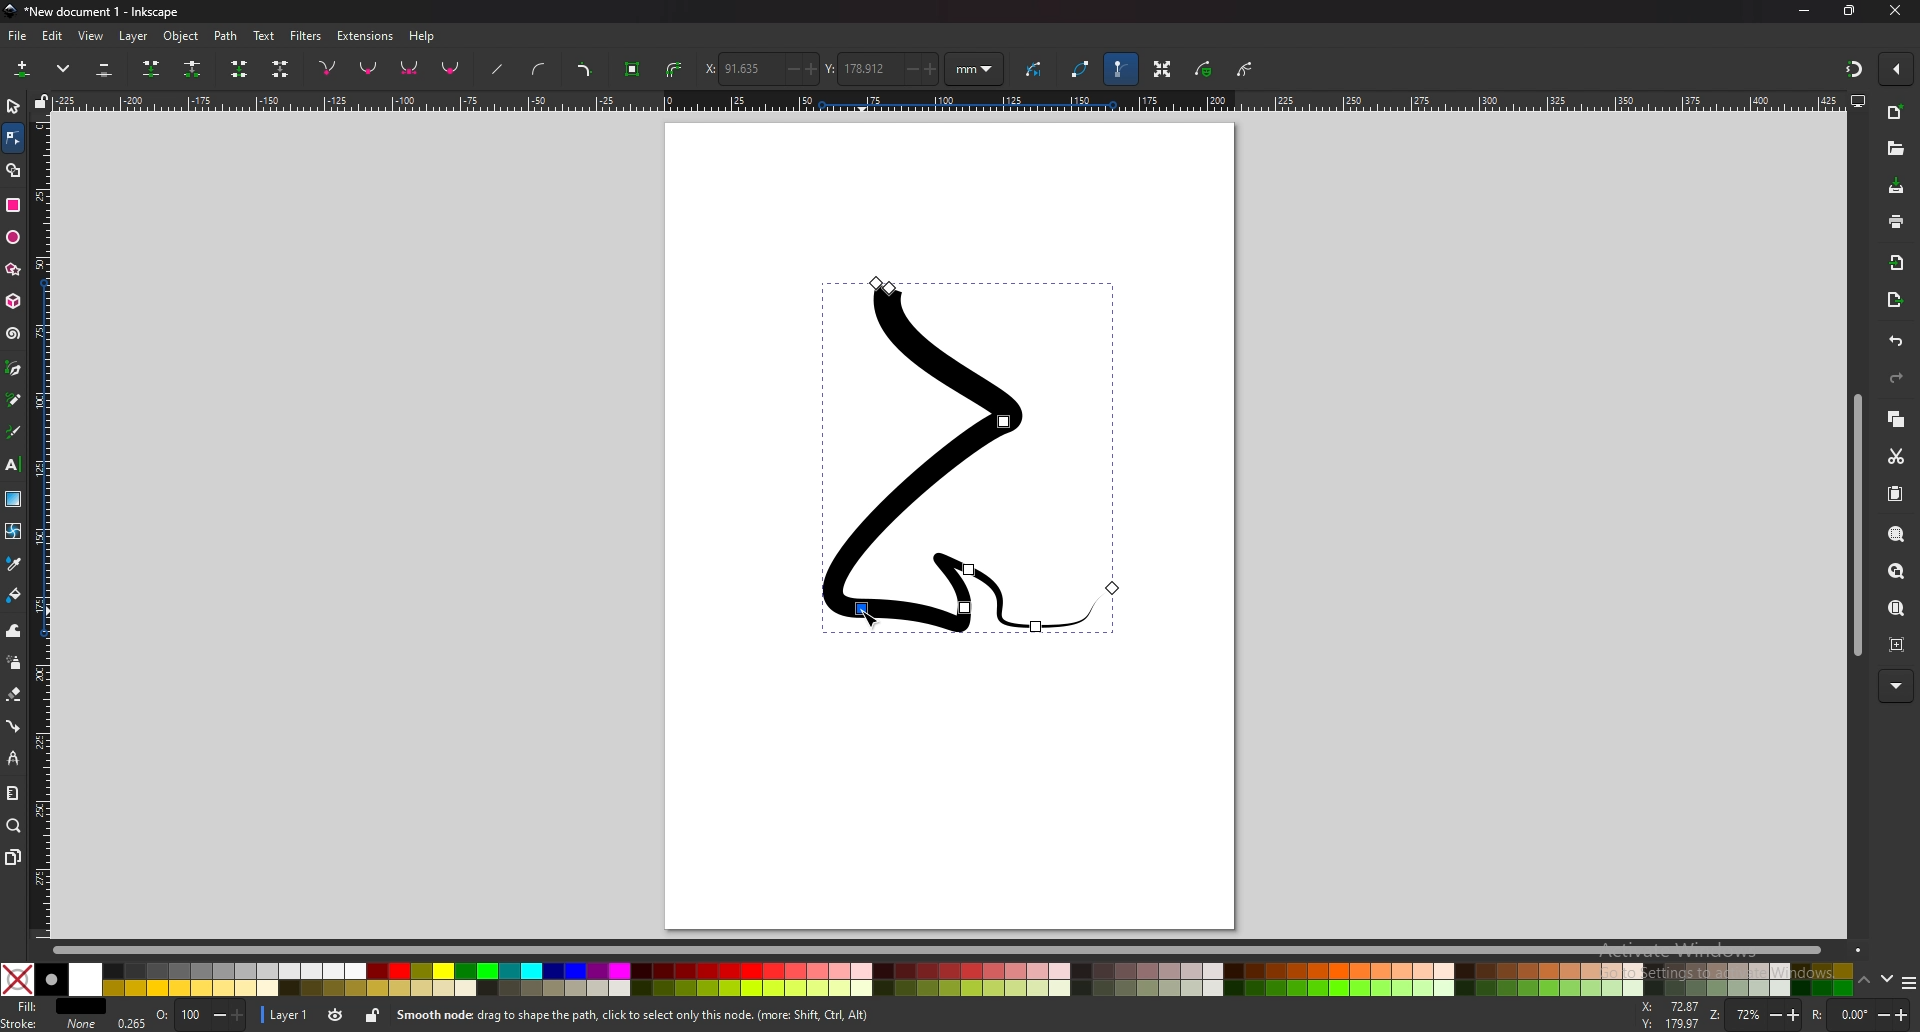 This screenshot has height=1032, width=1920. What do you see at coordinates (13, 596) in the screenshot?
I see `paint bucket` at bounding box center [13, 596].